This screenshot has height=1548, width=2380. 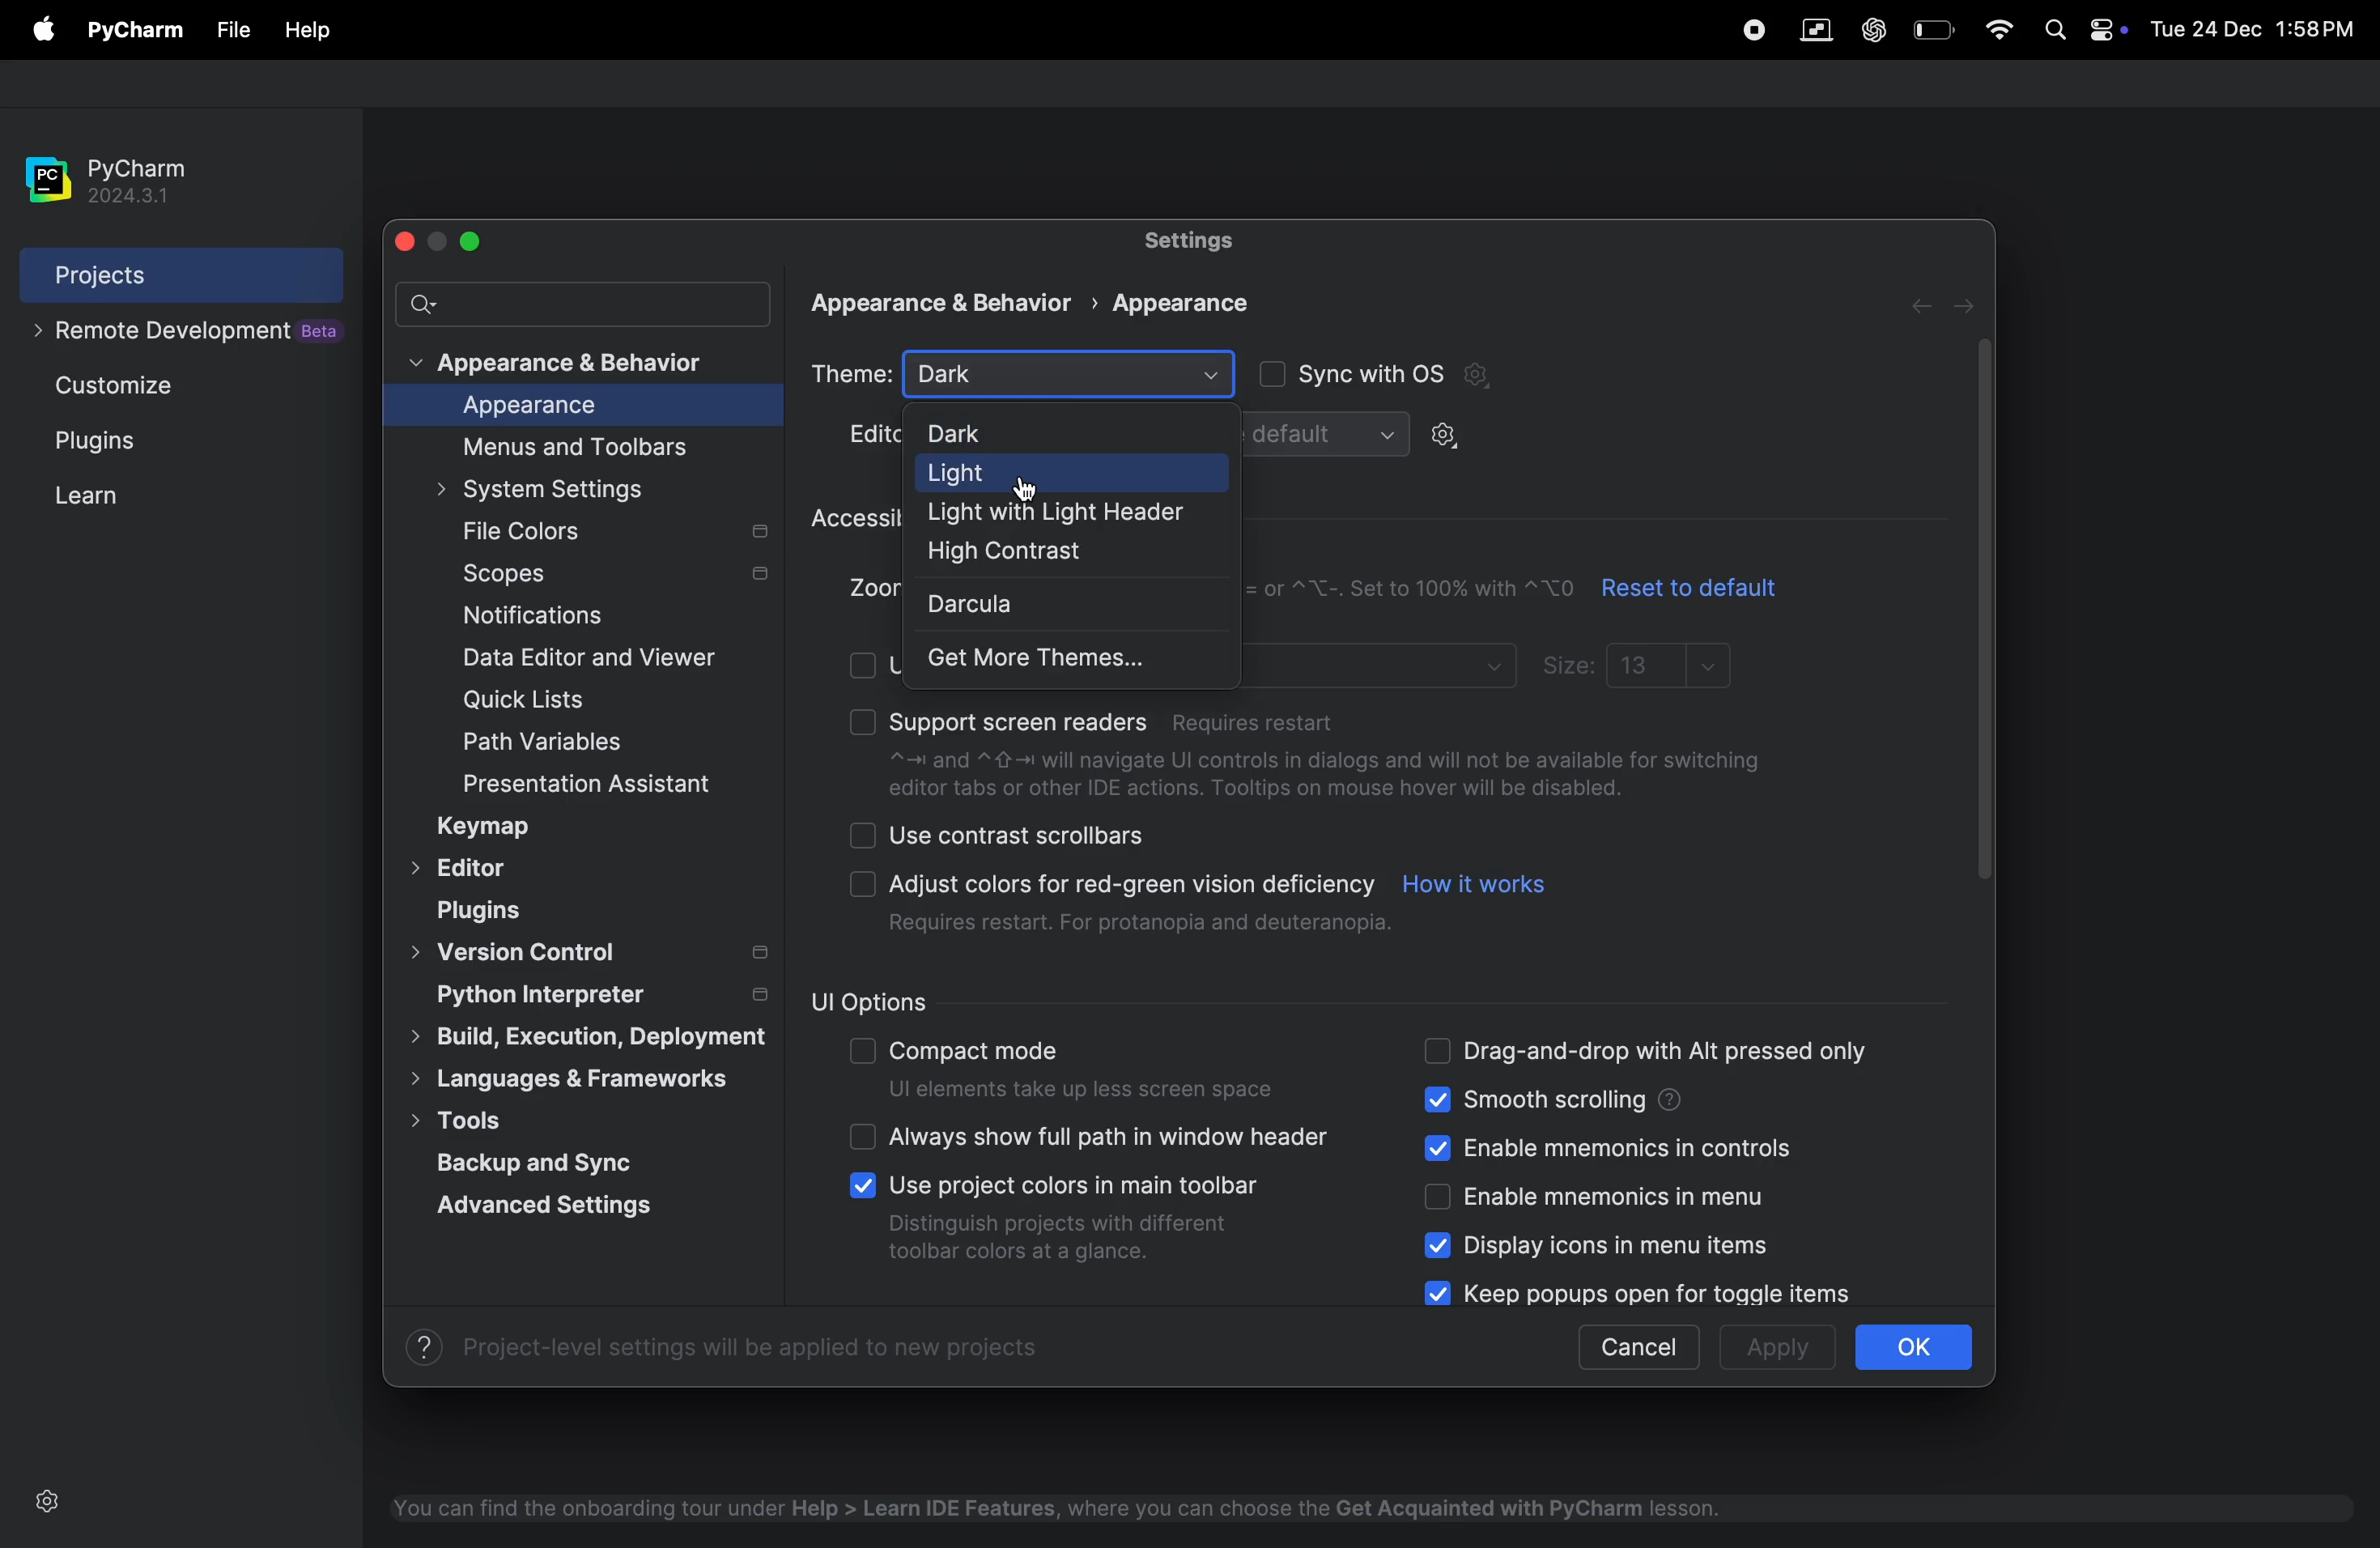 I want to click on keep popups for open for toggle, so click(x=1659, y=1294).